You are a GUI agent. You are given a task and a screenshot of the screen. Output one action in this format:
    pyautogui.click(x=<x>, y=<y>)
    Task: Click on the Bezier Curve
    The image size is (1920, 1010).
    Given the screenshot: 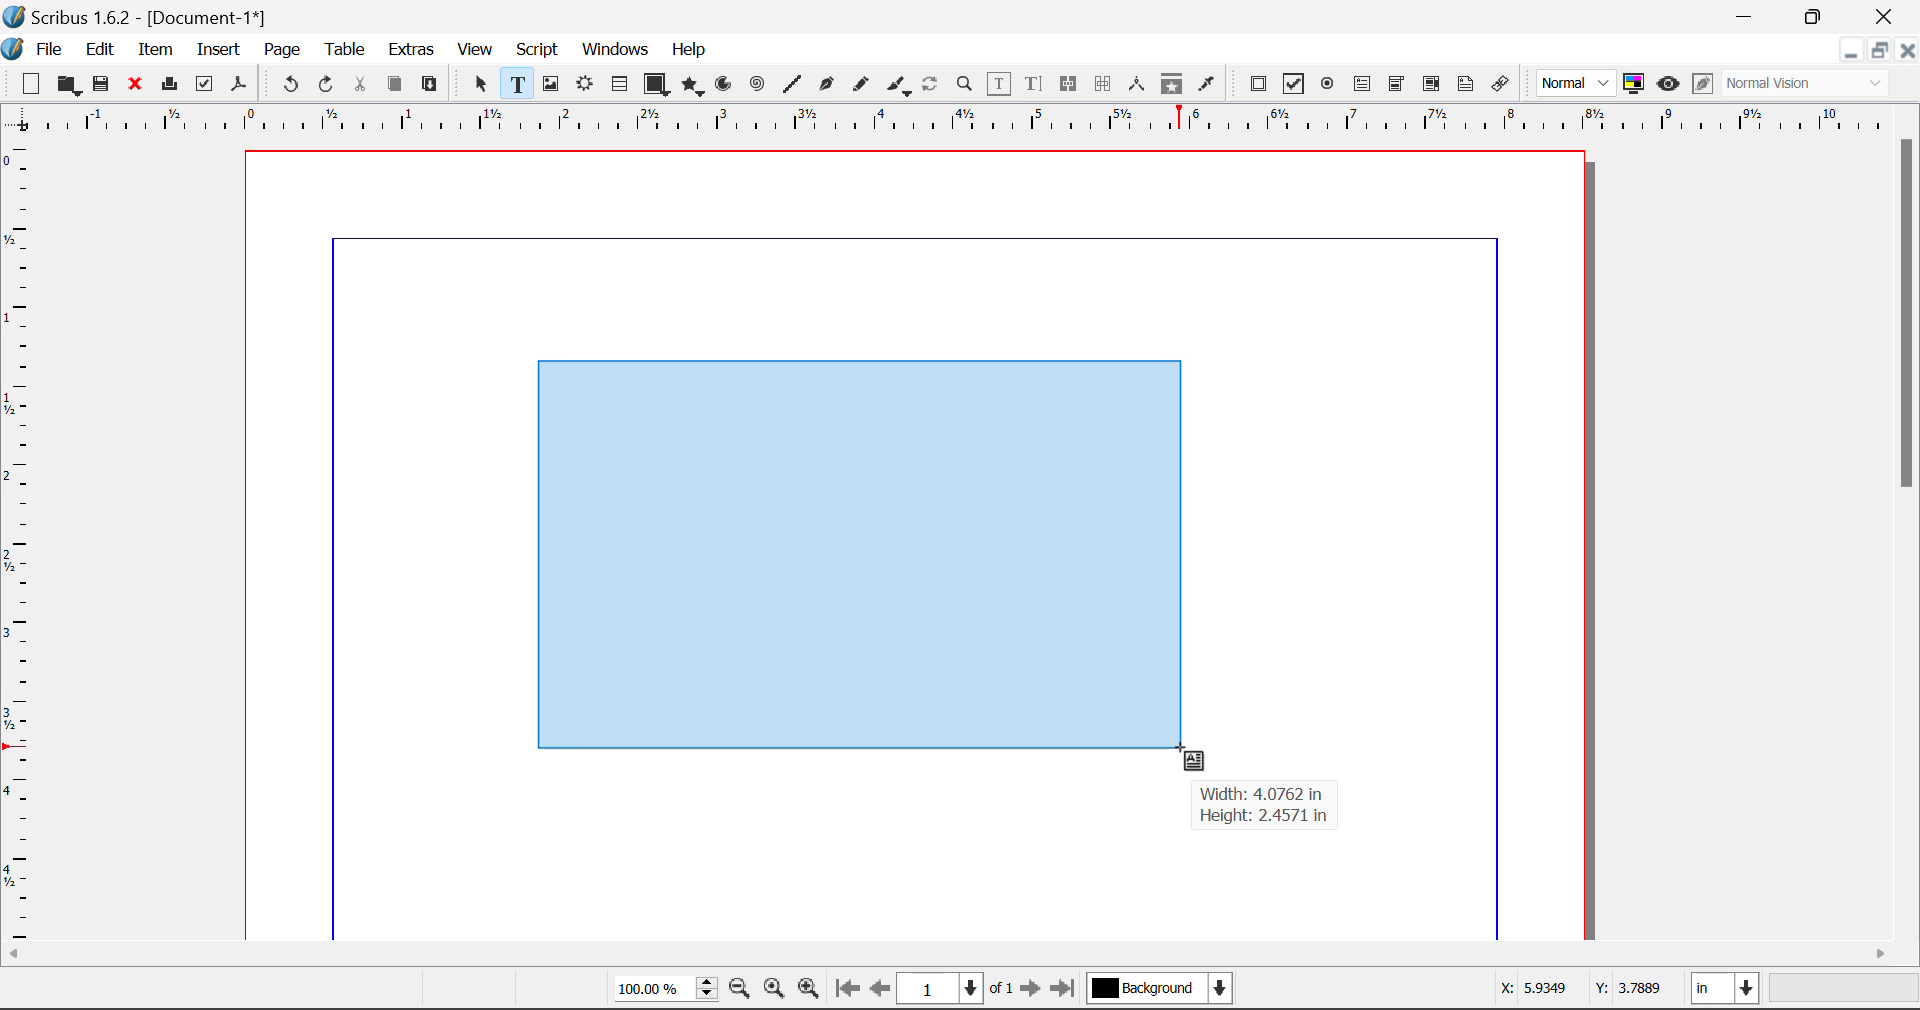 What is the action you would take?
    pyautogui.click(x=824, y=84)
    